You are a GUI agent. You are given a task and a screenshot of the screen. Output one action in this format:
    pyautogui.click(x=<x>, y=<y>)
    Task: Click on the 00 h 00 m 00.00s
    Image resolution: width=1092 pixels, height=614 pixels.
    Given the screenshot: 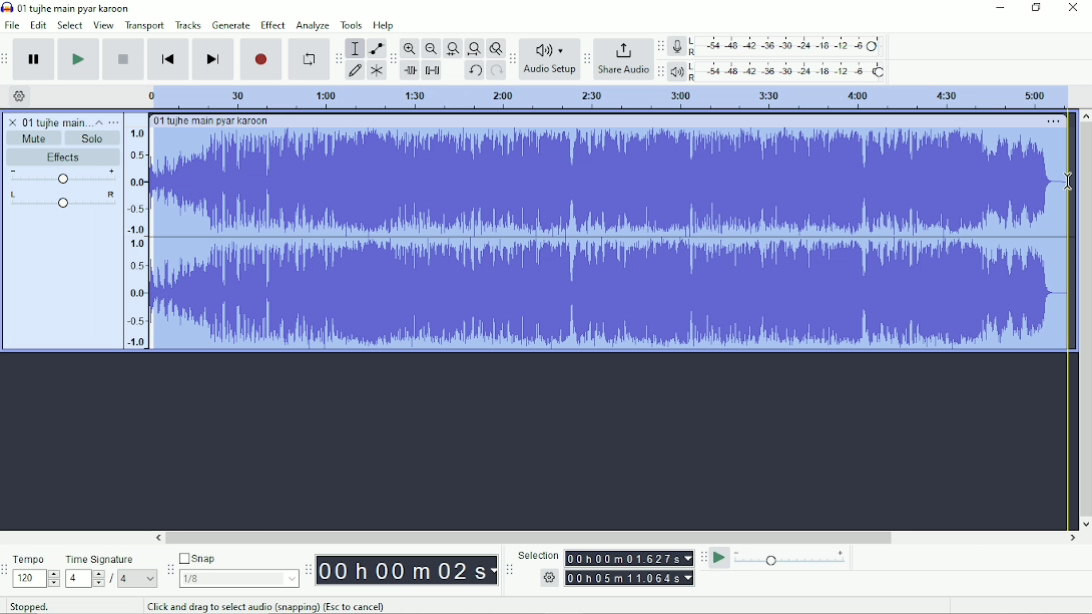 What is the action you would take?
    pyautogui.click(x=630, y=558)
    